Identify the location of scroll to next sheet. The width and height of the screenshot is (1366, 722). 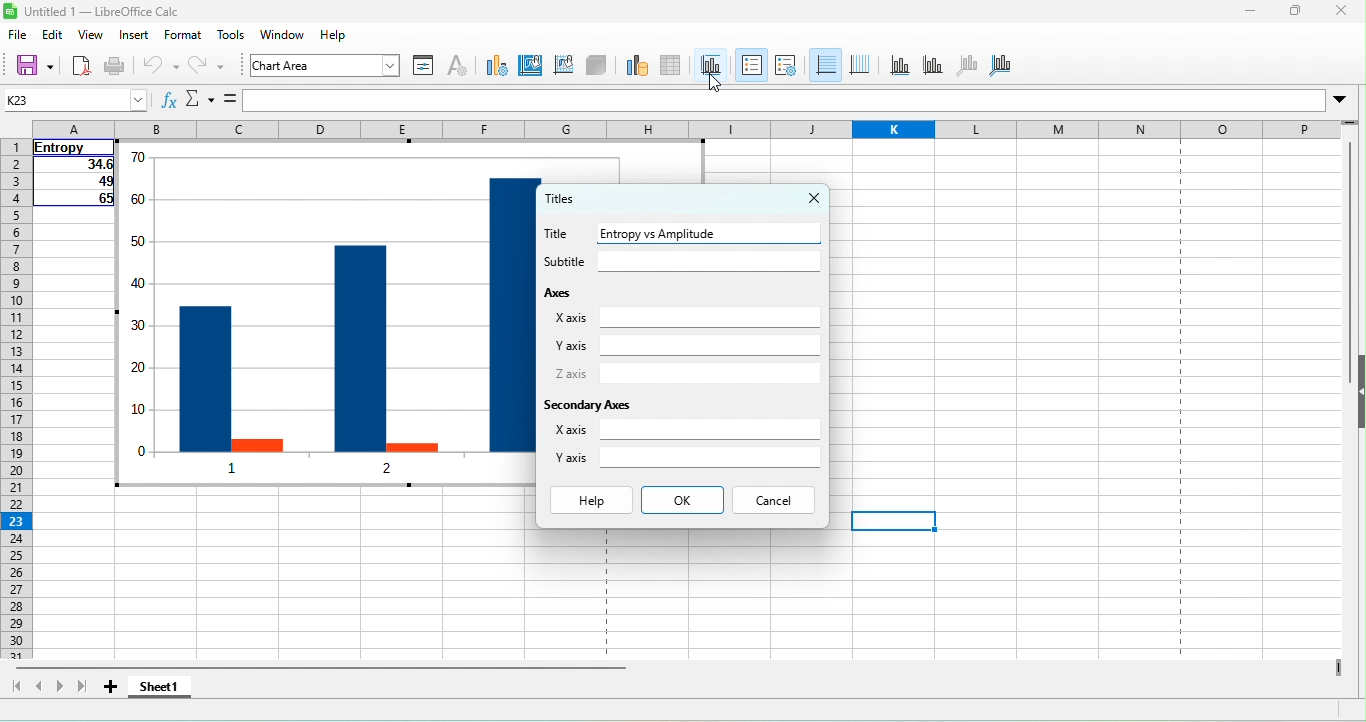
(59, 687).